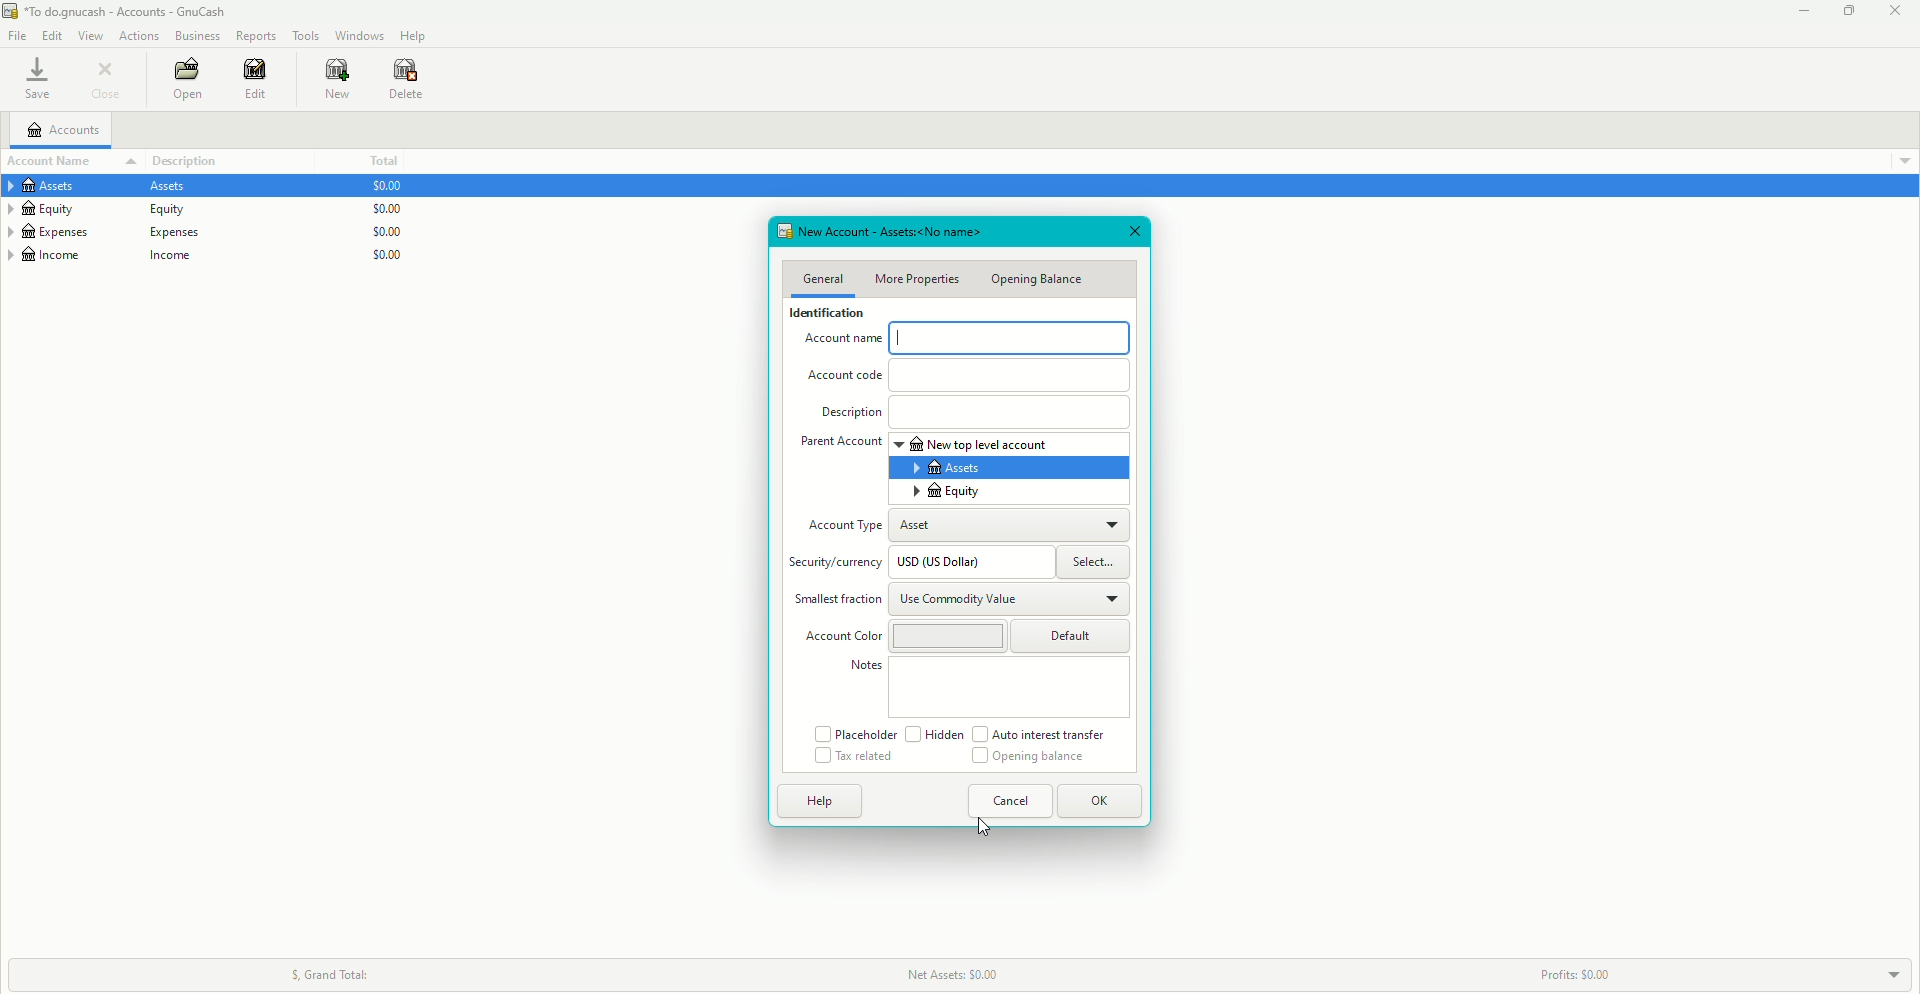 The height and width of the screenshot is (994, 1920). I want to click on Edit, so click(251, 80).